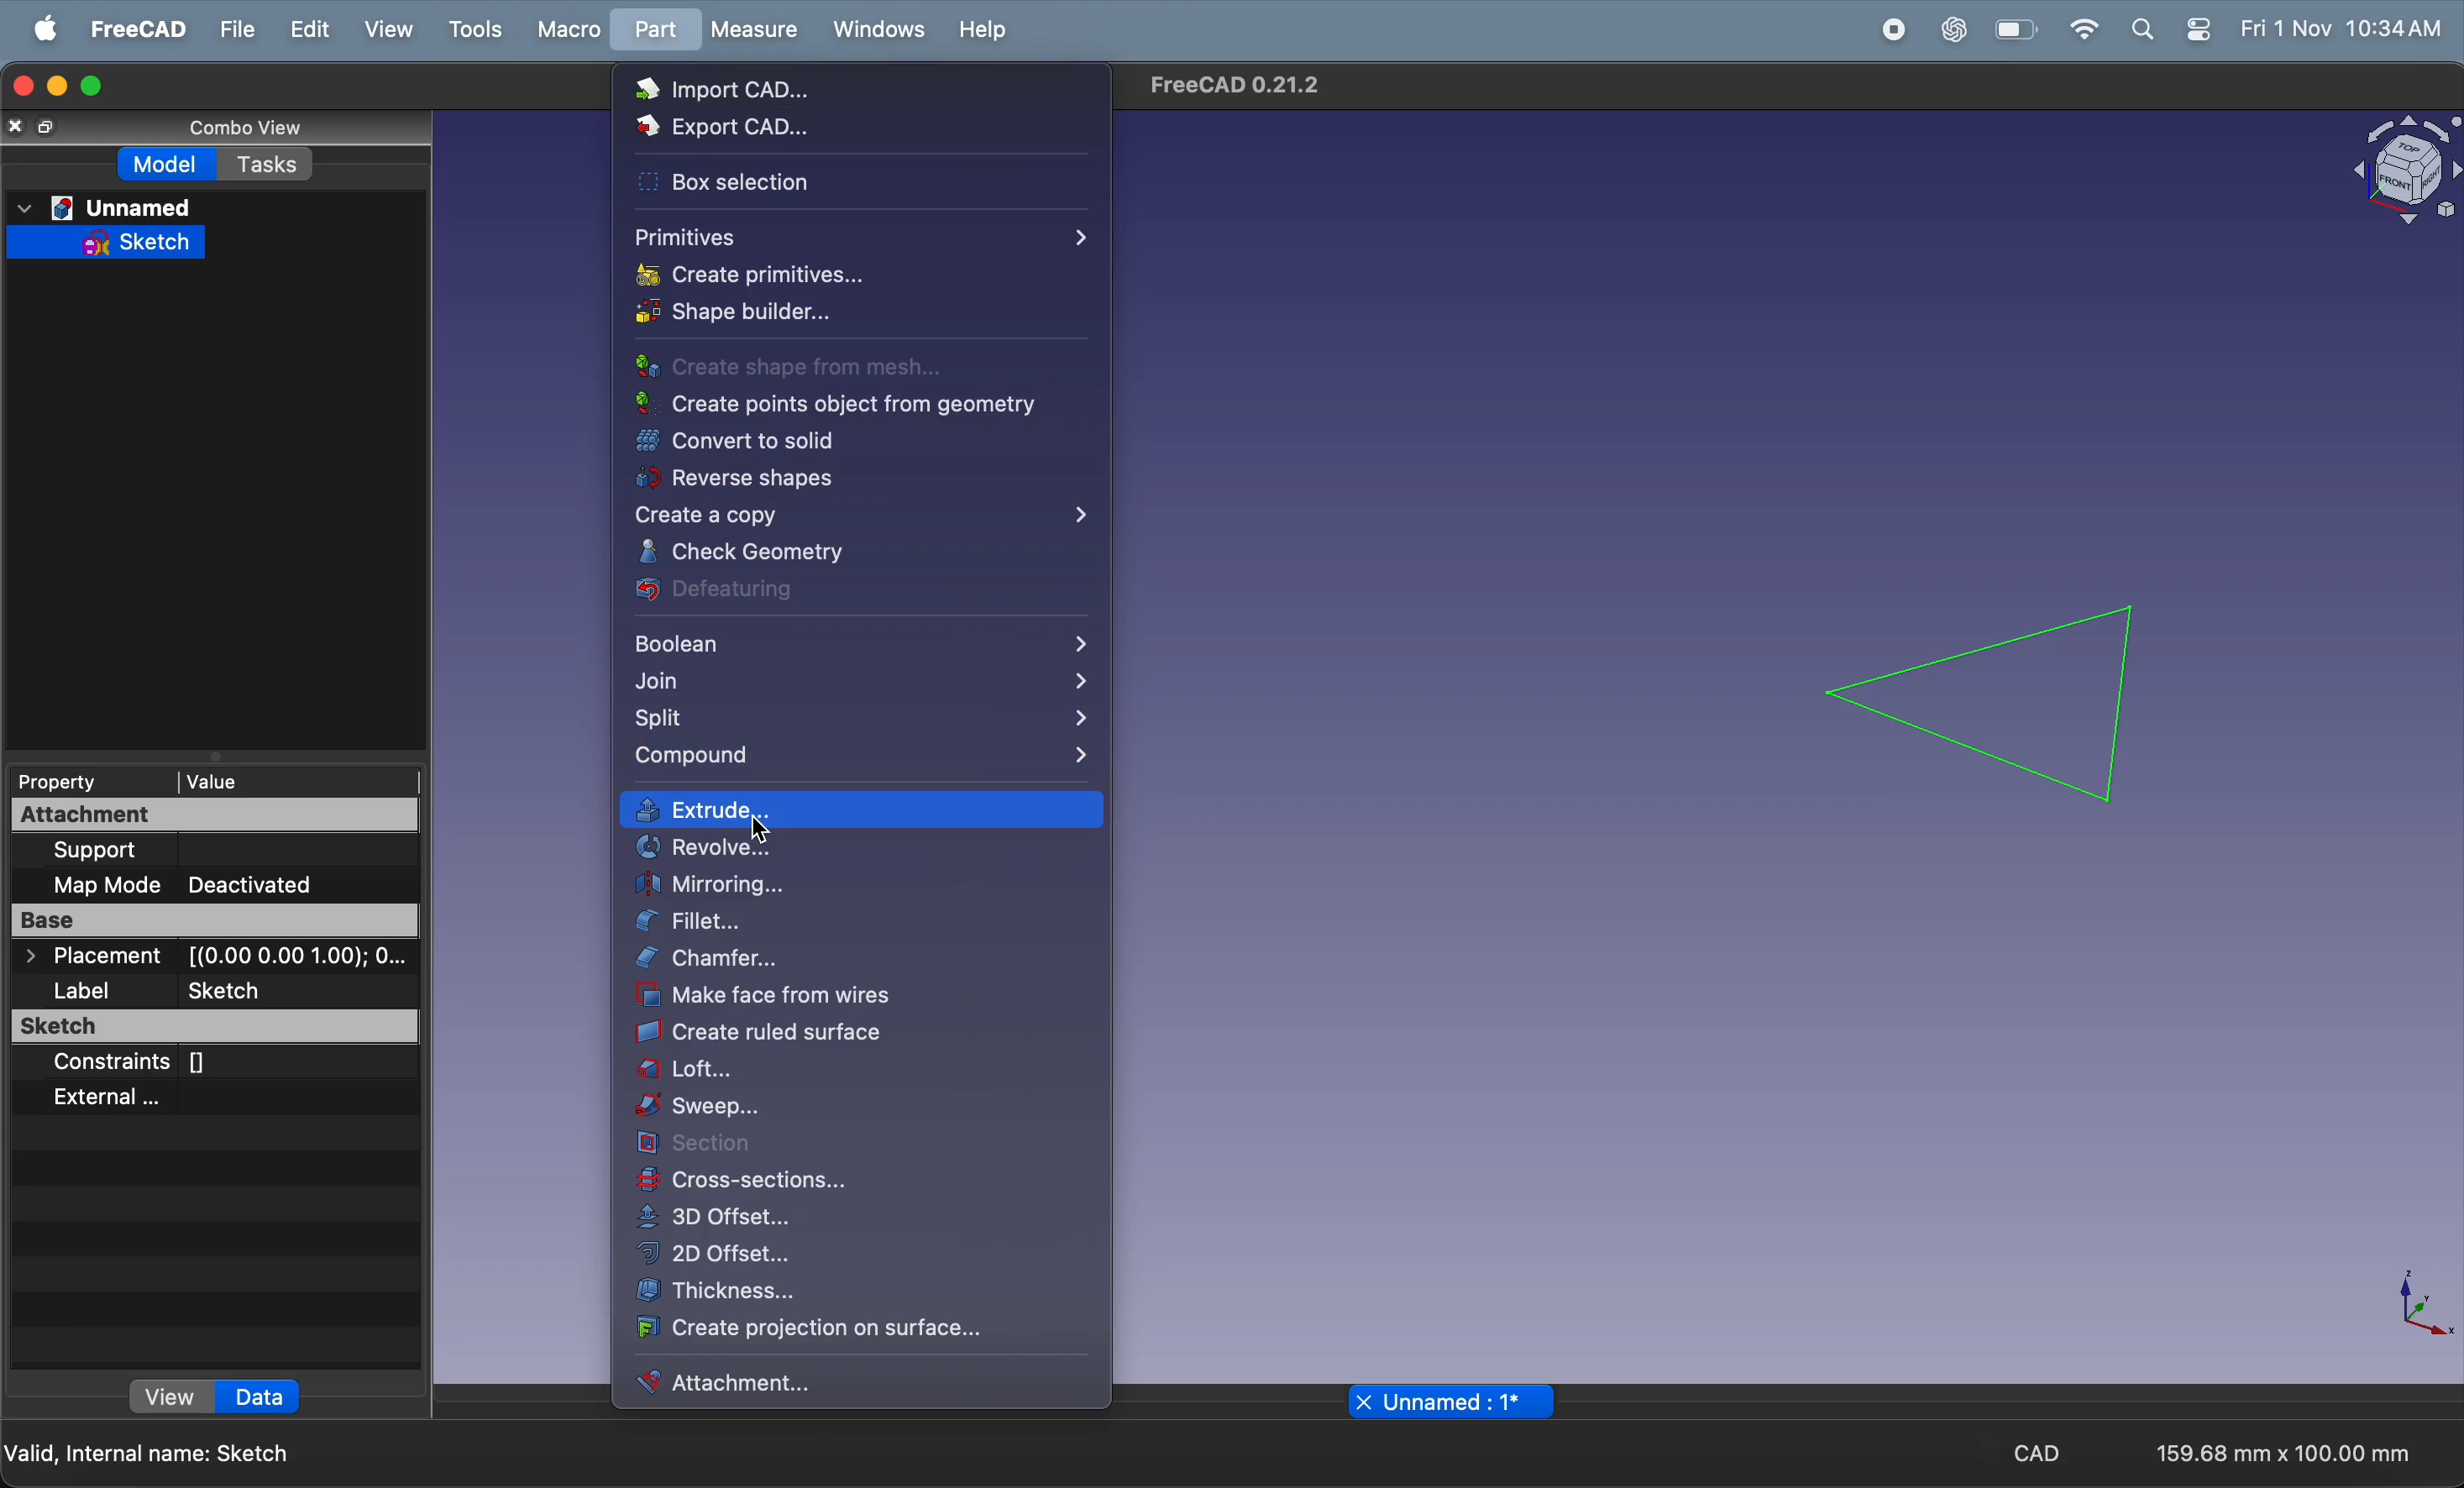  Describe the element at coordinates (814, 443) in the screenshot. I see `convert into solid` at that location.